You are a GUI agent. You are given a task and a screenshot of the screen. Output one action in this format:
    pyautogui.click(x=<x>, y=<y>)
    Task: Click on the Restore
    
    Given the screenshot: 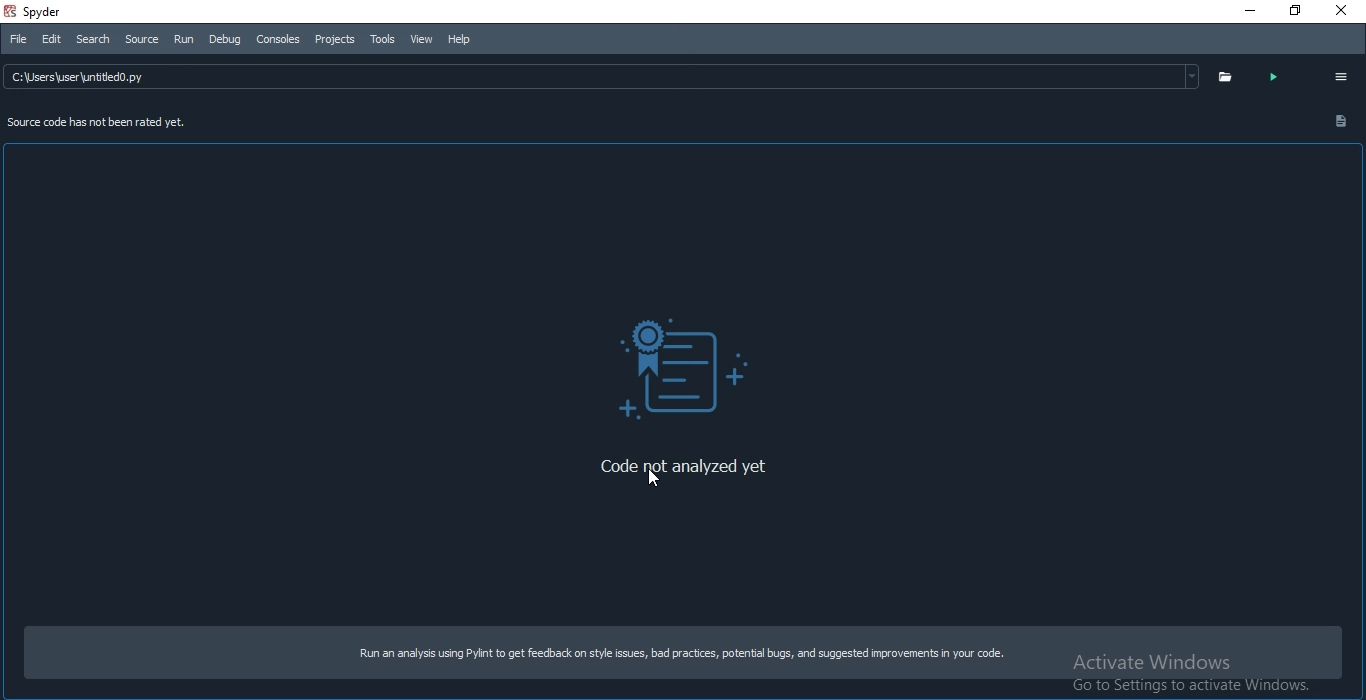 What is the action you would take?
    pyautogui.click(x=1291, y=12)
    